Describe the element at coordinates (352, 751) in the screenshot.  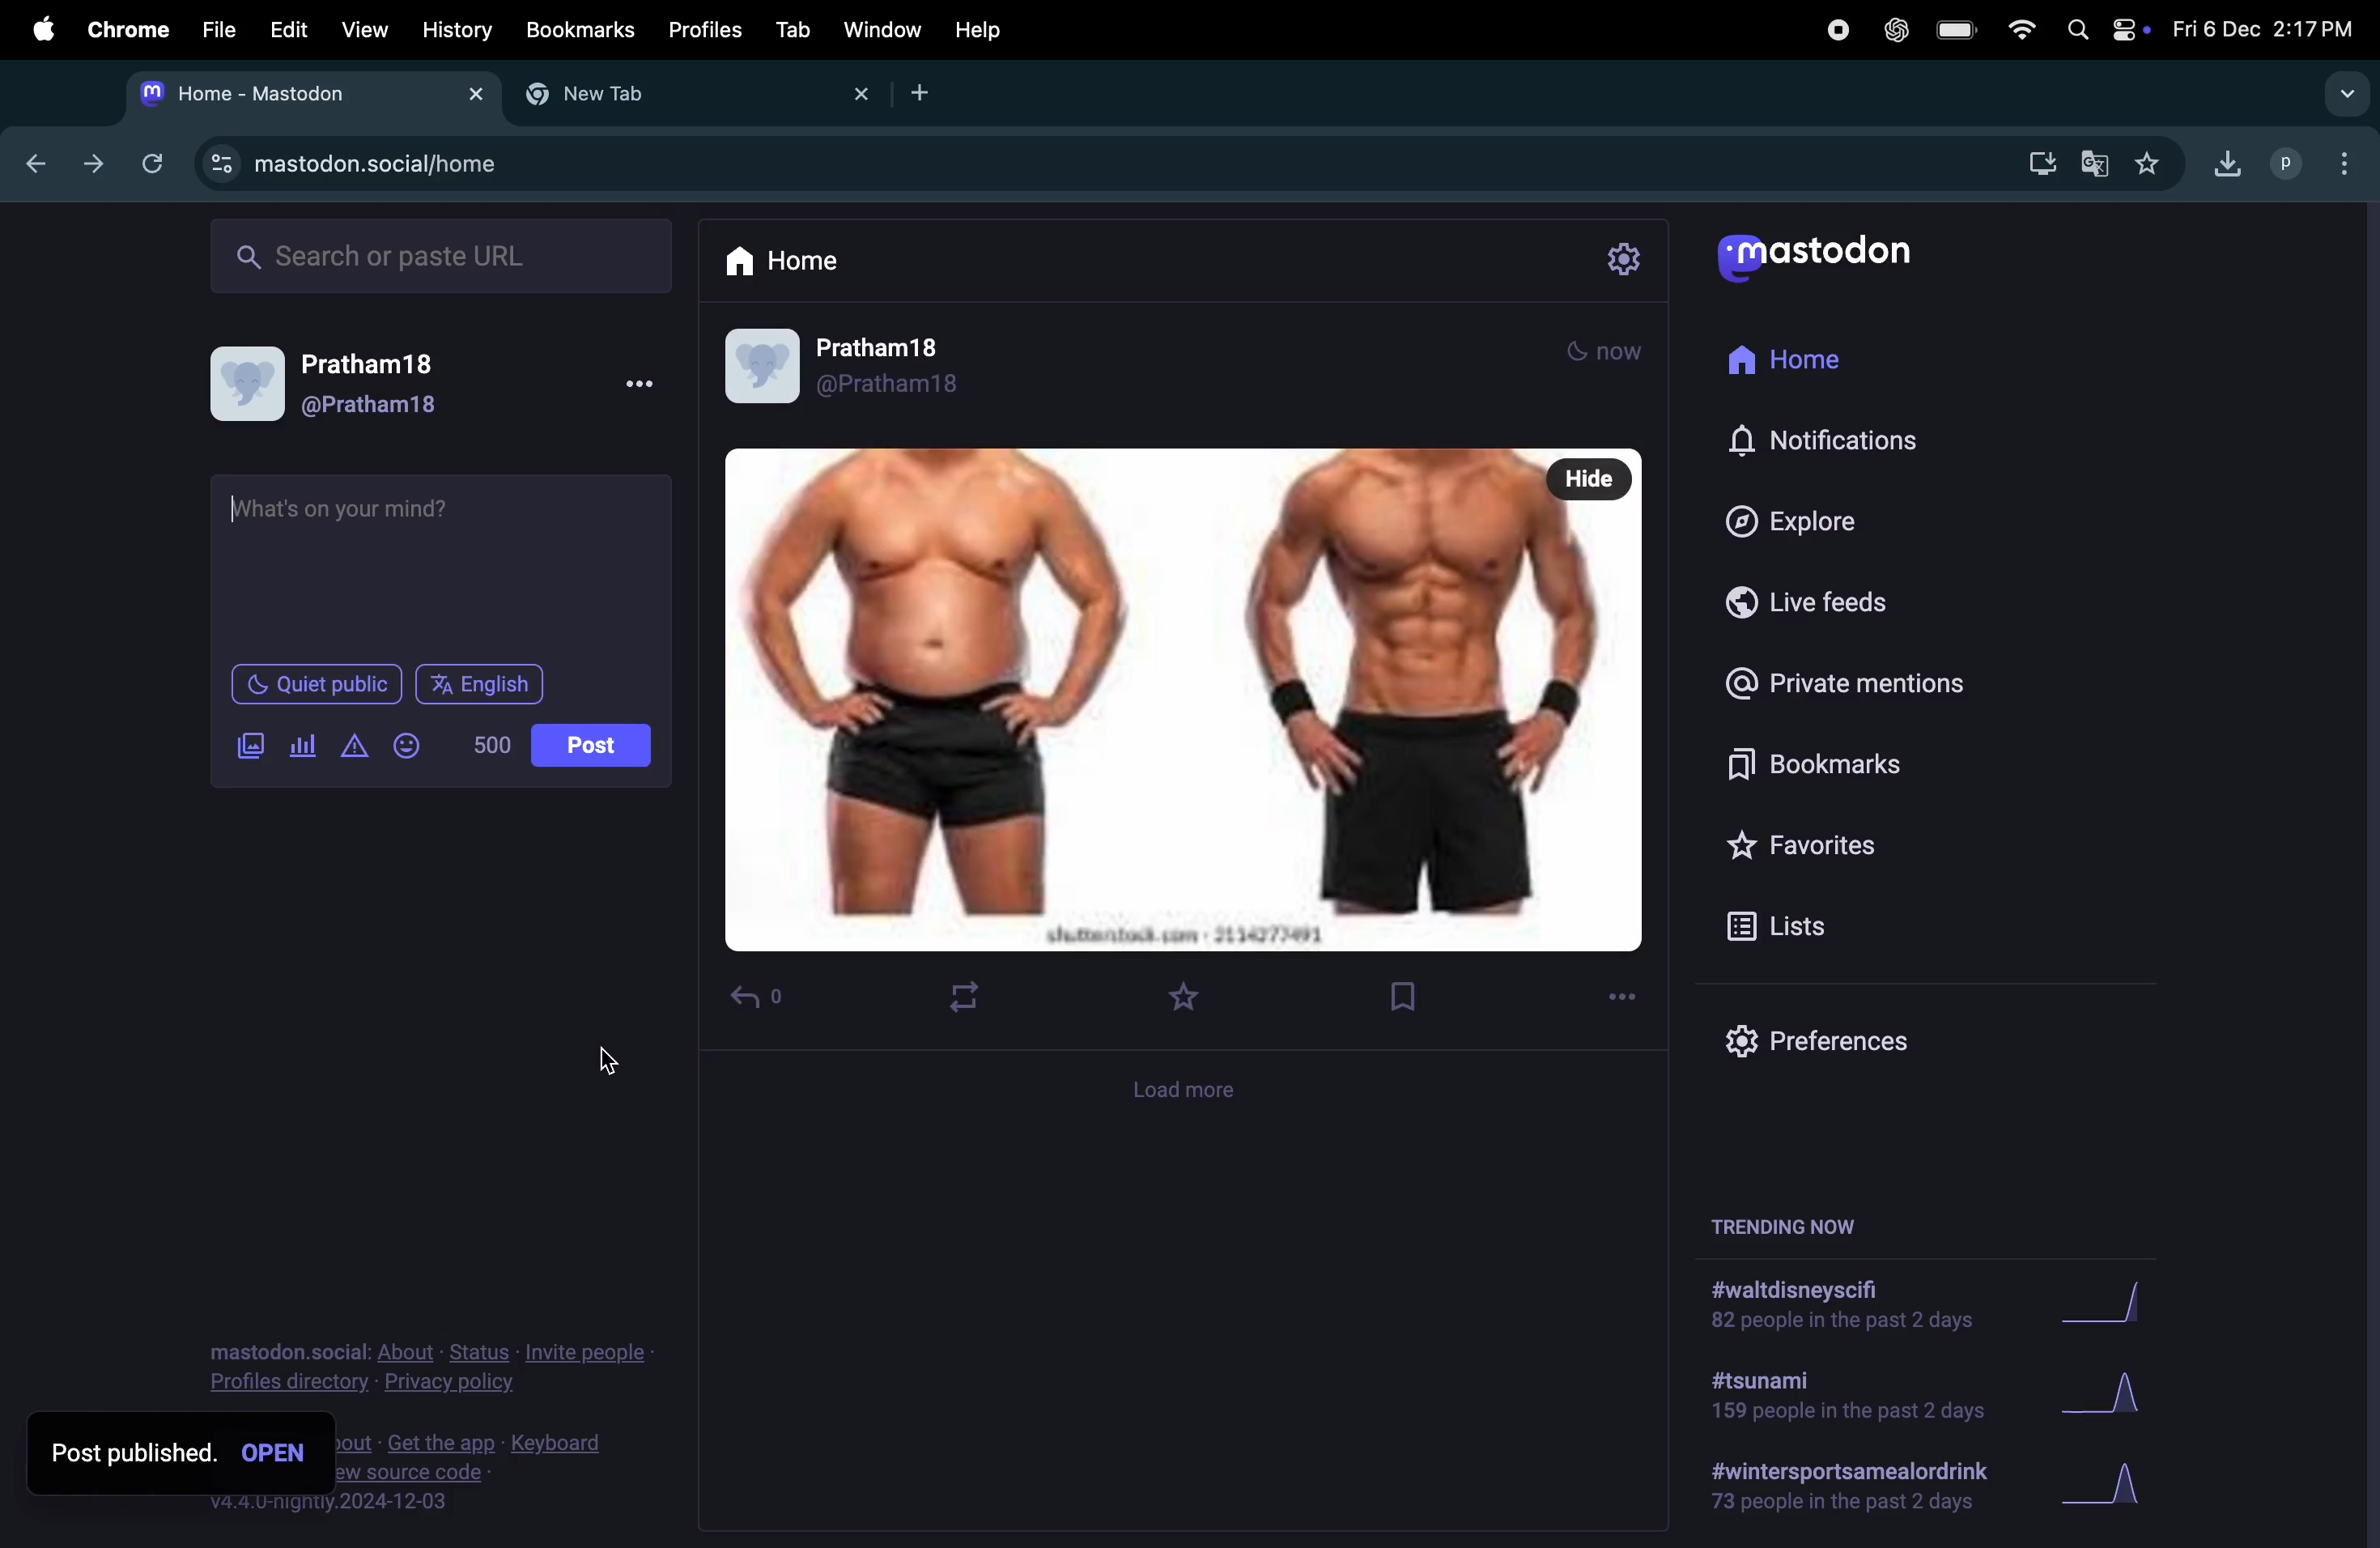
I see `create alert` at that location.